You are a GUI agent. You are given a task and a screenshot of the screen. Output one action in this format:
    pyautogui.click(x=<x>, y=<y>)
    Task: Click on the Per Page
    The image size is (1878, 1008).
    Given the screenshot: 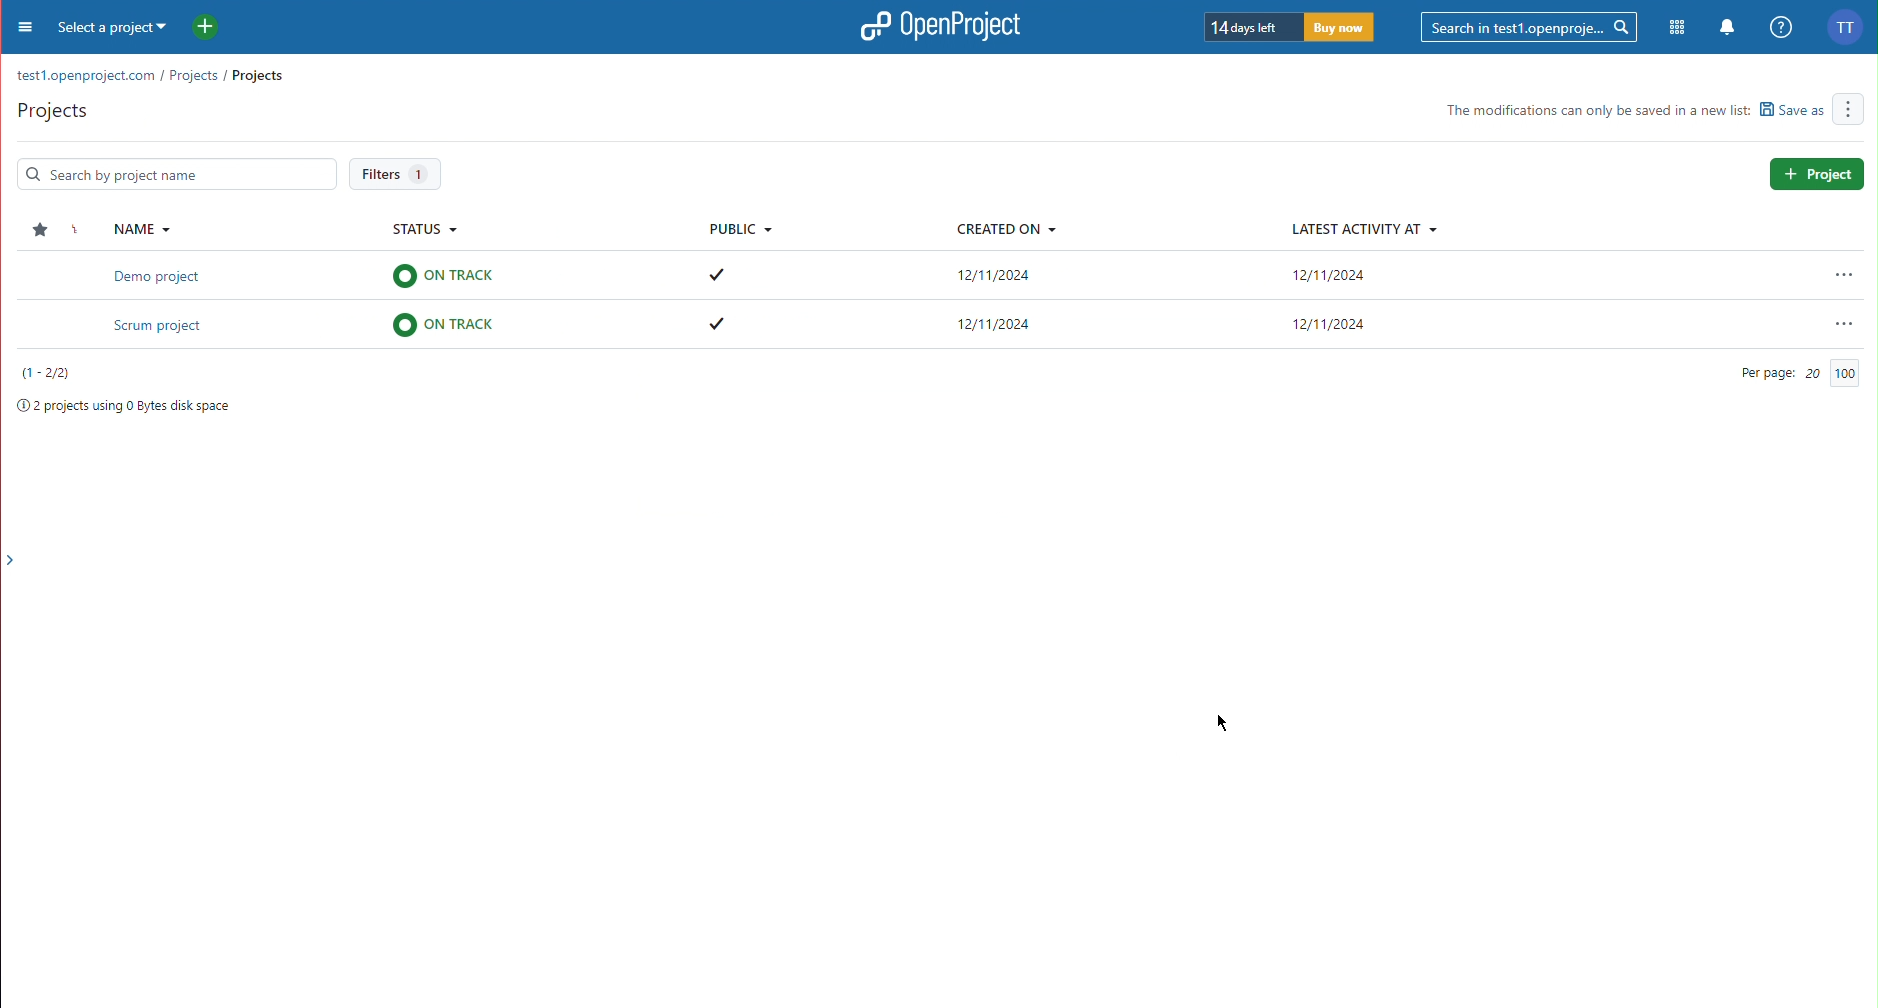 What is the action you would take?
    pyautogui.click(x=1798, y=372)
    